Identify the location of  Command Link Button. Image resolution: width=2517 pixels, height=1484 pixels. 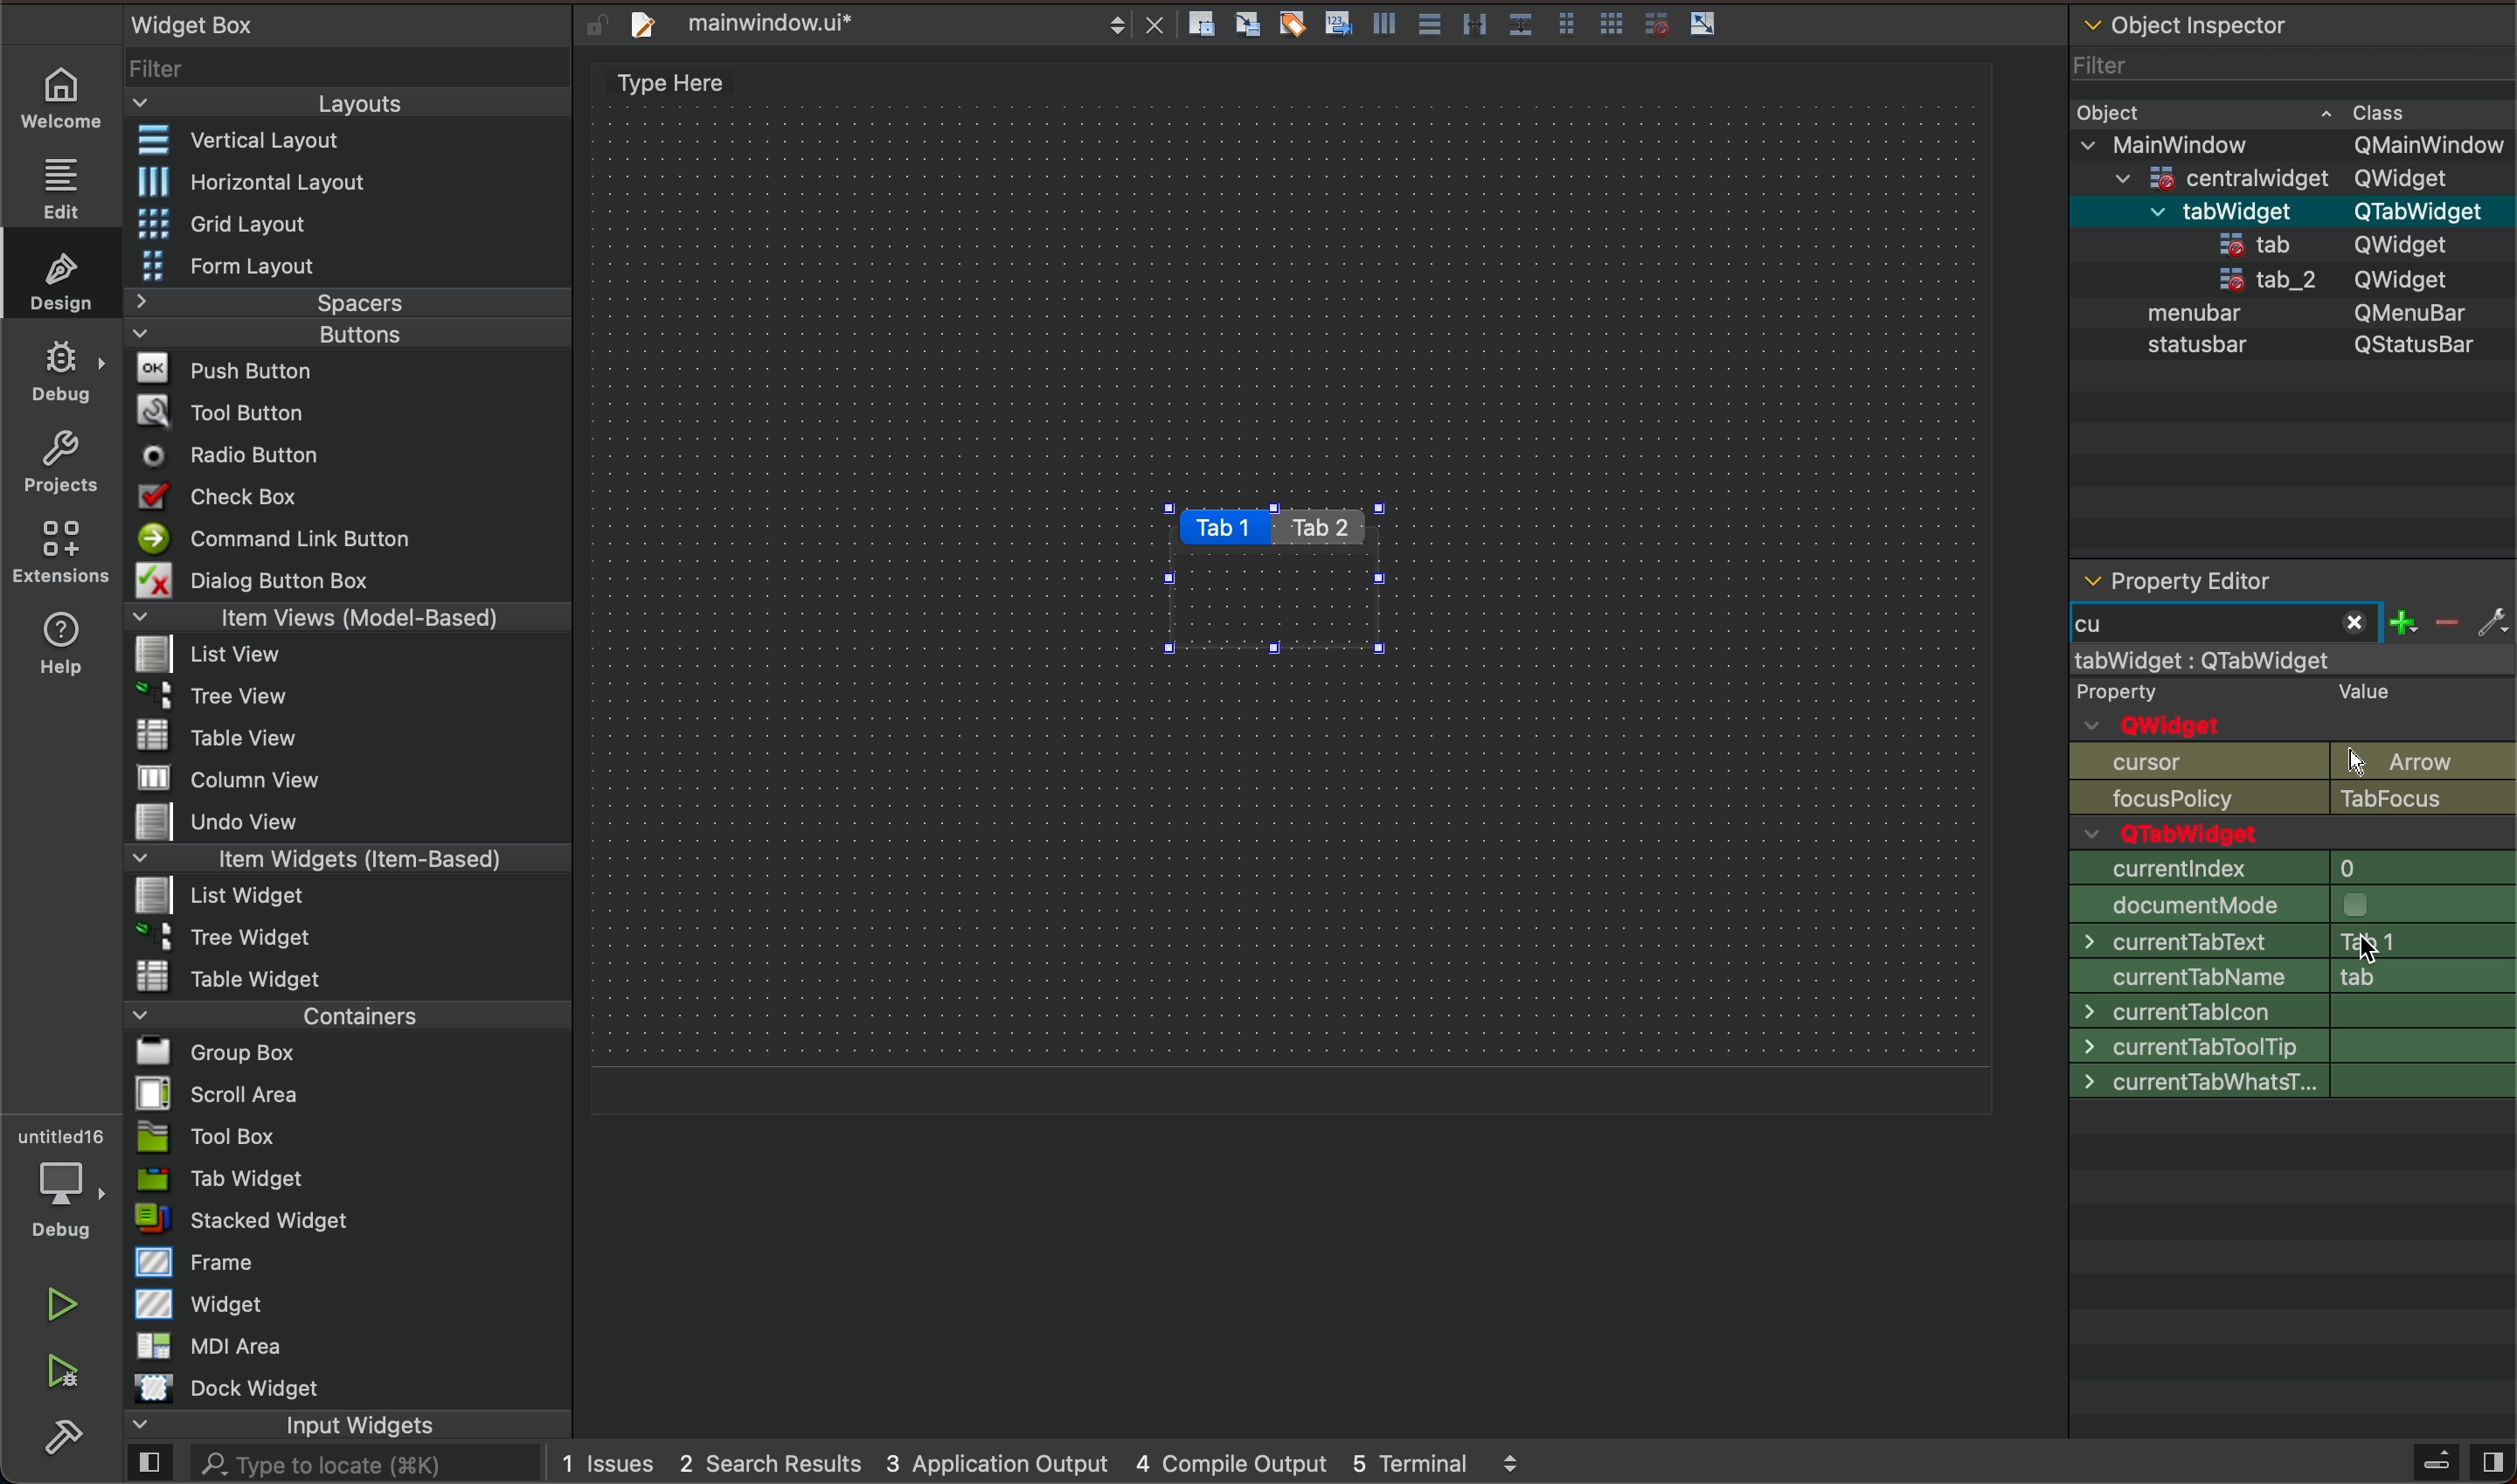
(273, 537).